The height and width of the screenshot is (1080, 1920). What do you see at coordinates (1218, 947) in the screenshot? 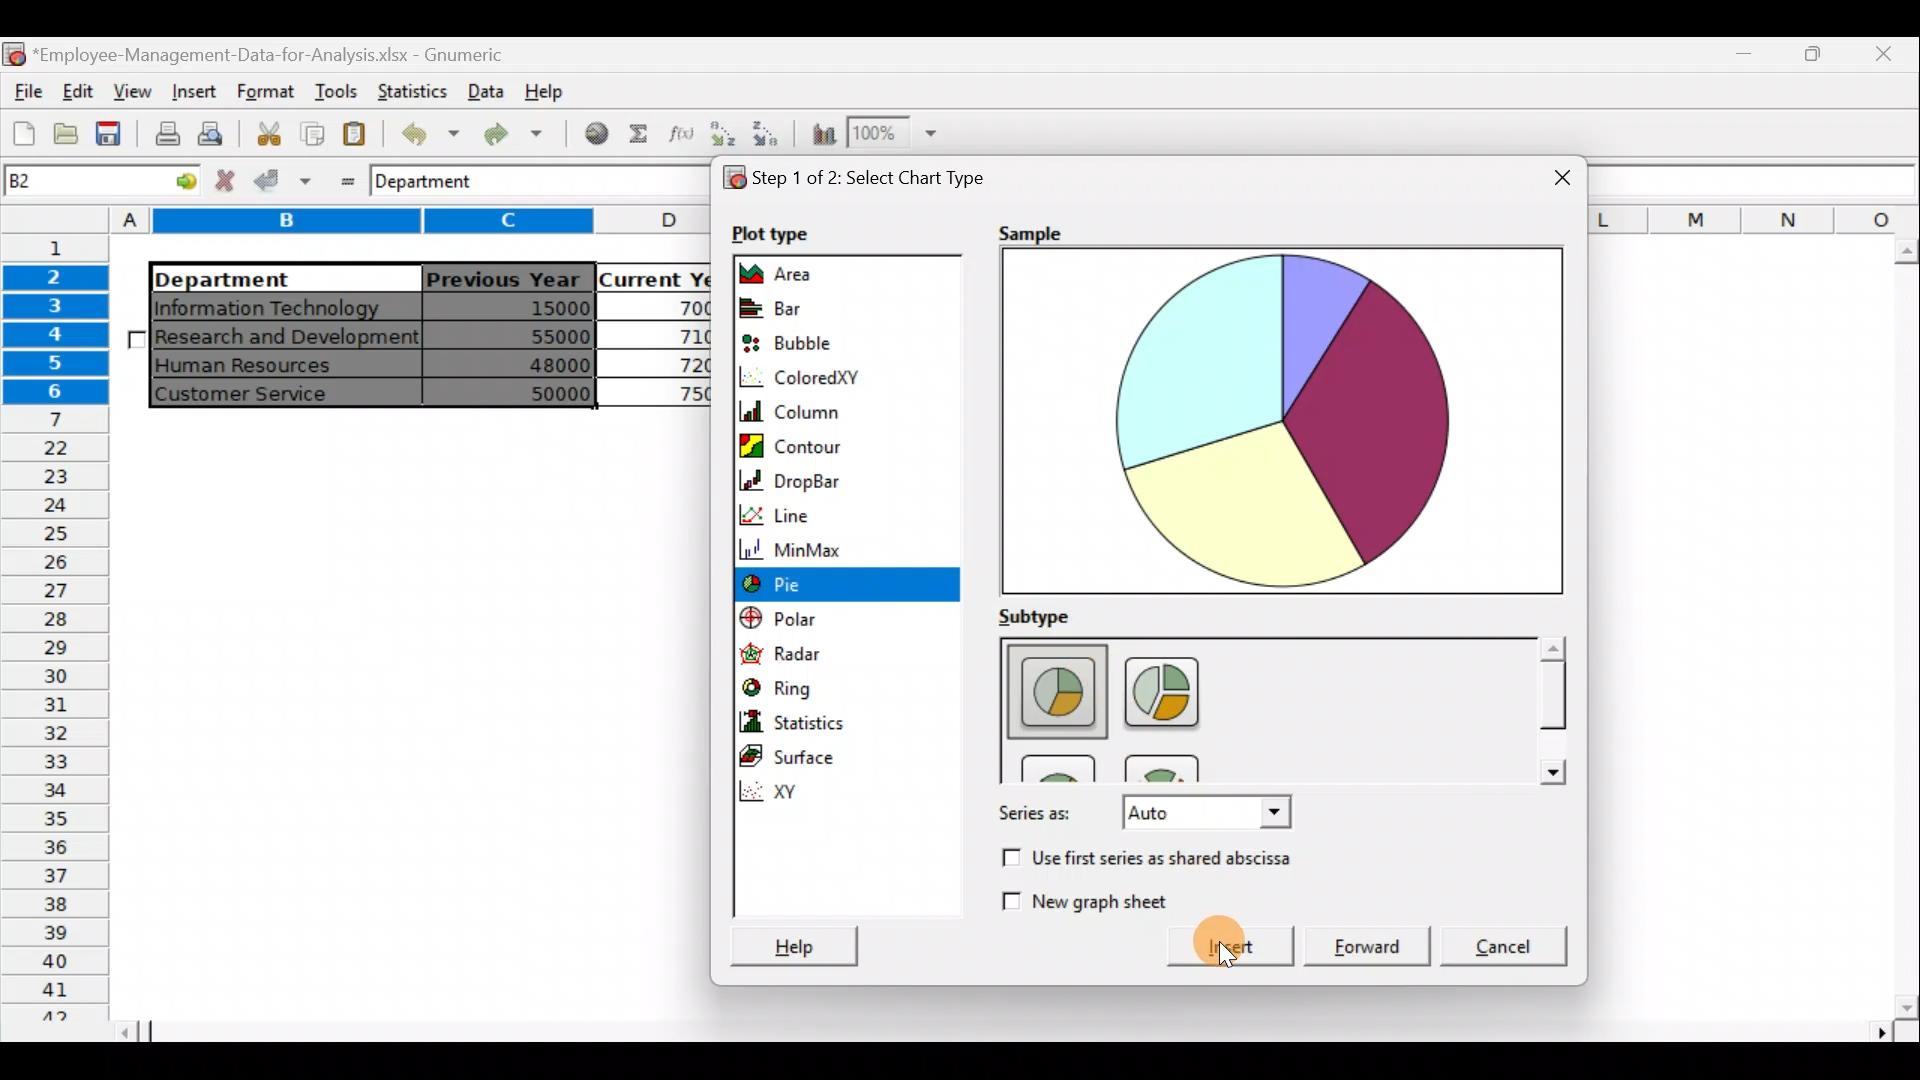
I see `Insert` at bounding box center [1218, 947].